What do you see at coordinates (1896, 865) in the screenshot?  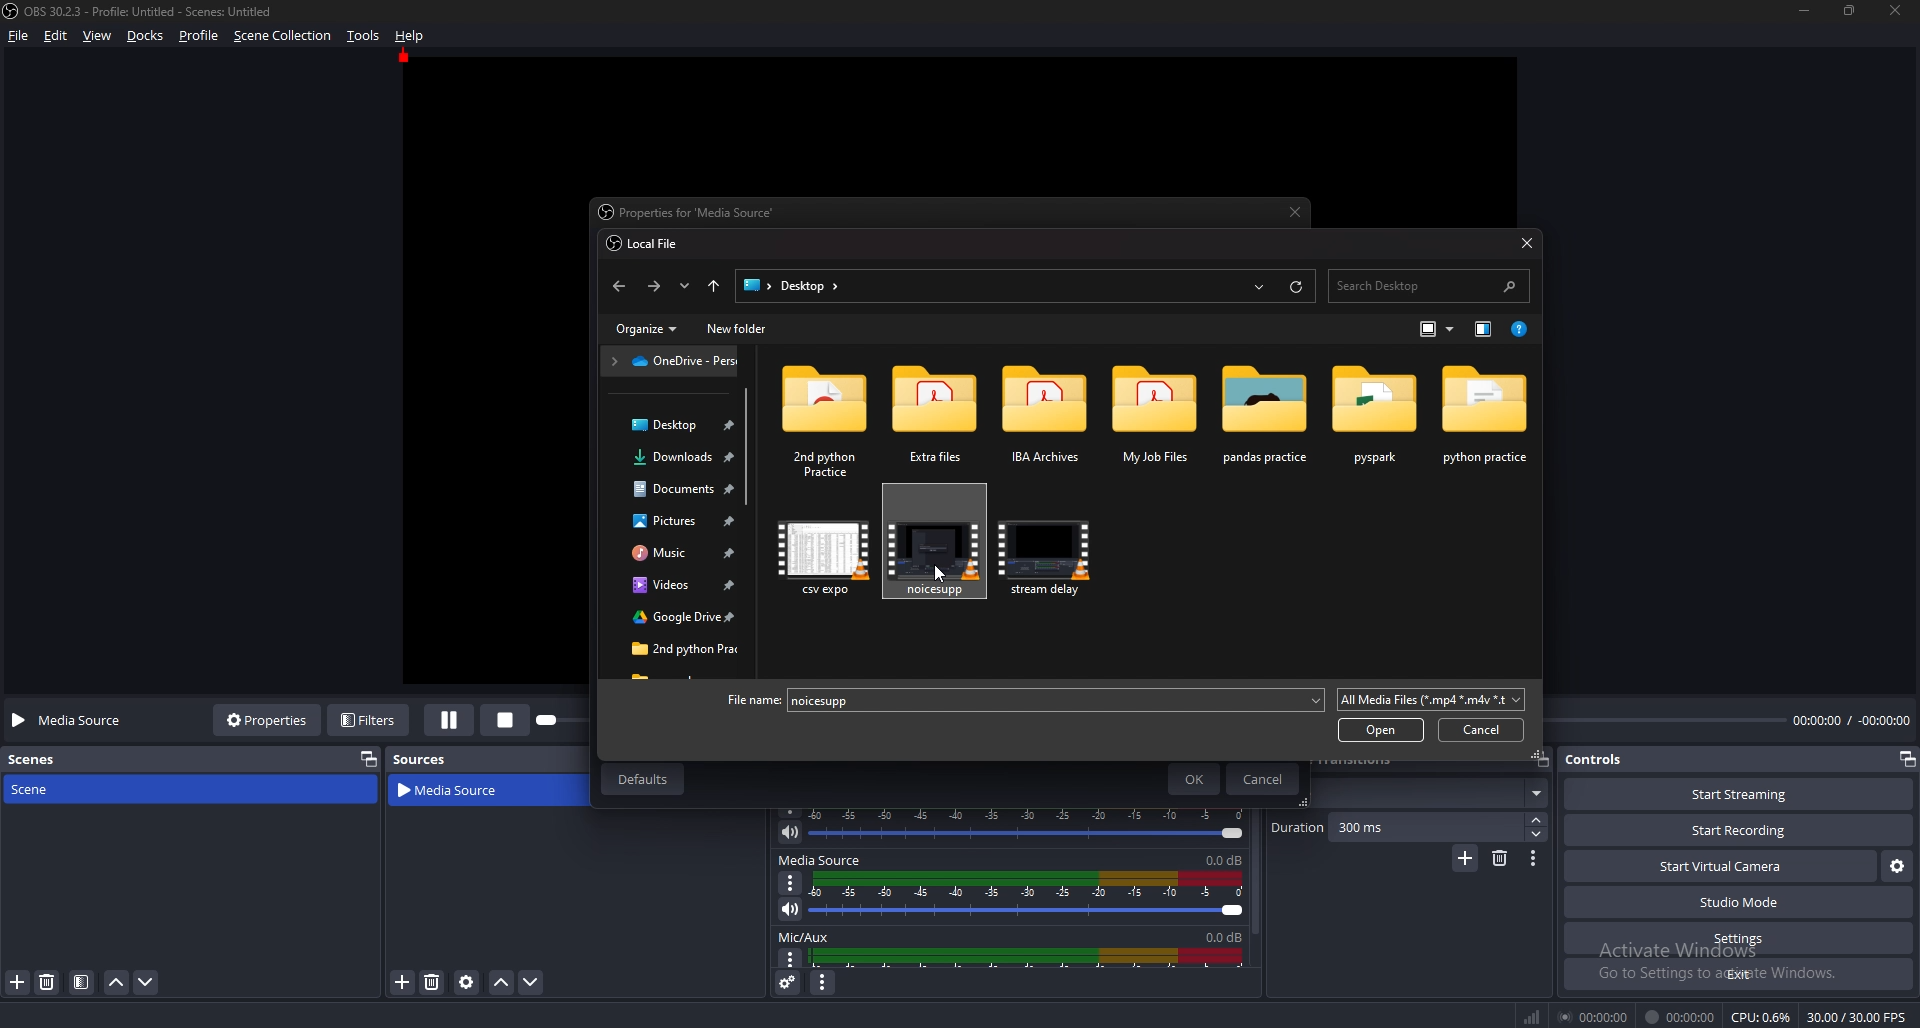 I see `virtual camera settings` at bounding box center [1896, 865].